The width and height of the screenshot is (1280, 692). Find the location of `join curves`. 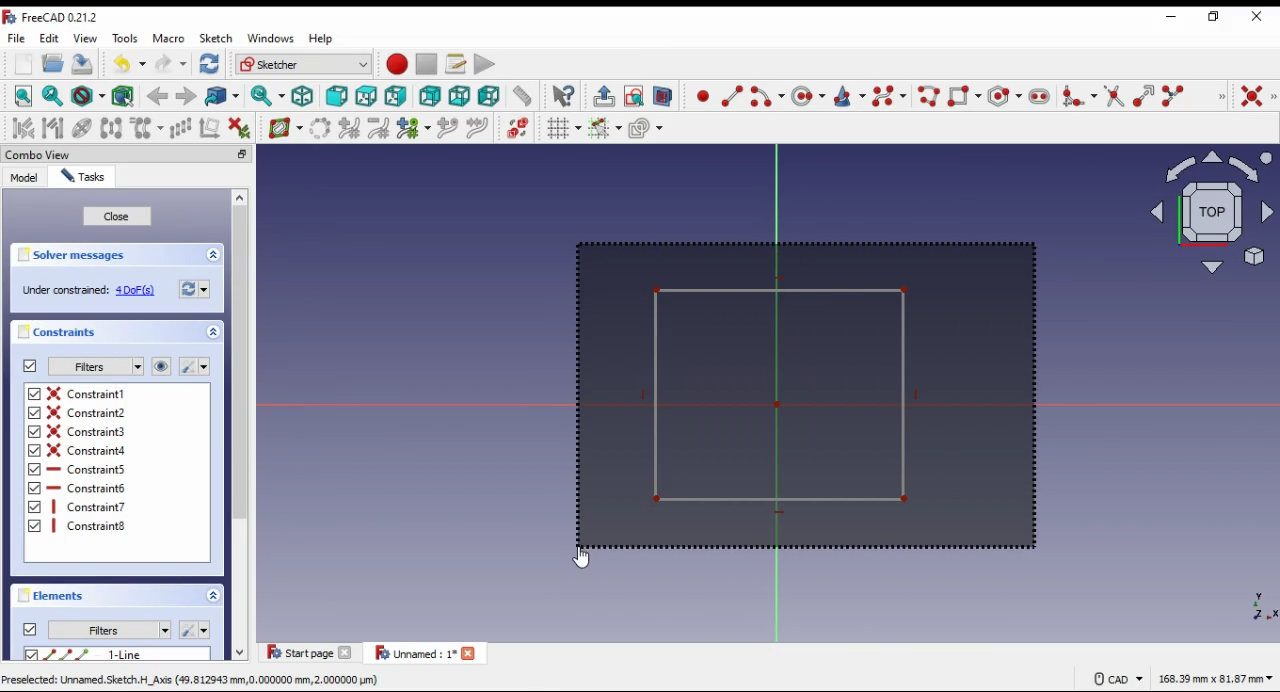

join curves is located at coordinates (477, 128).